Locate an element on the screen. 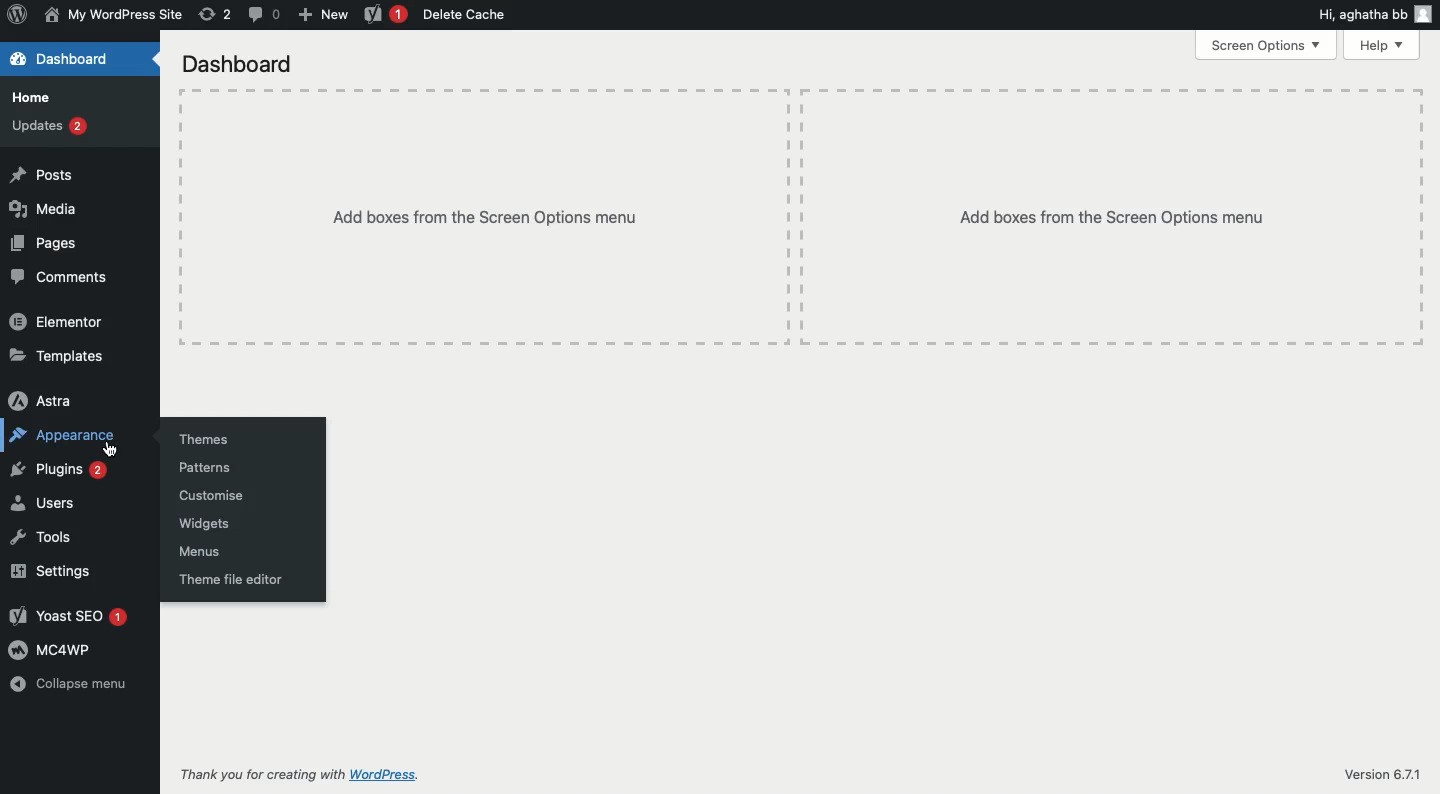 The width and height of the screenshot is (1440, 794). Users is located at coordinates (46, 504).